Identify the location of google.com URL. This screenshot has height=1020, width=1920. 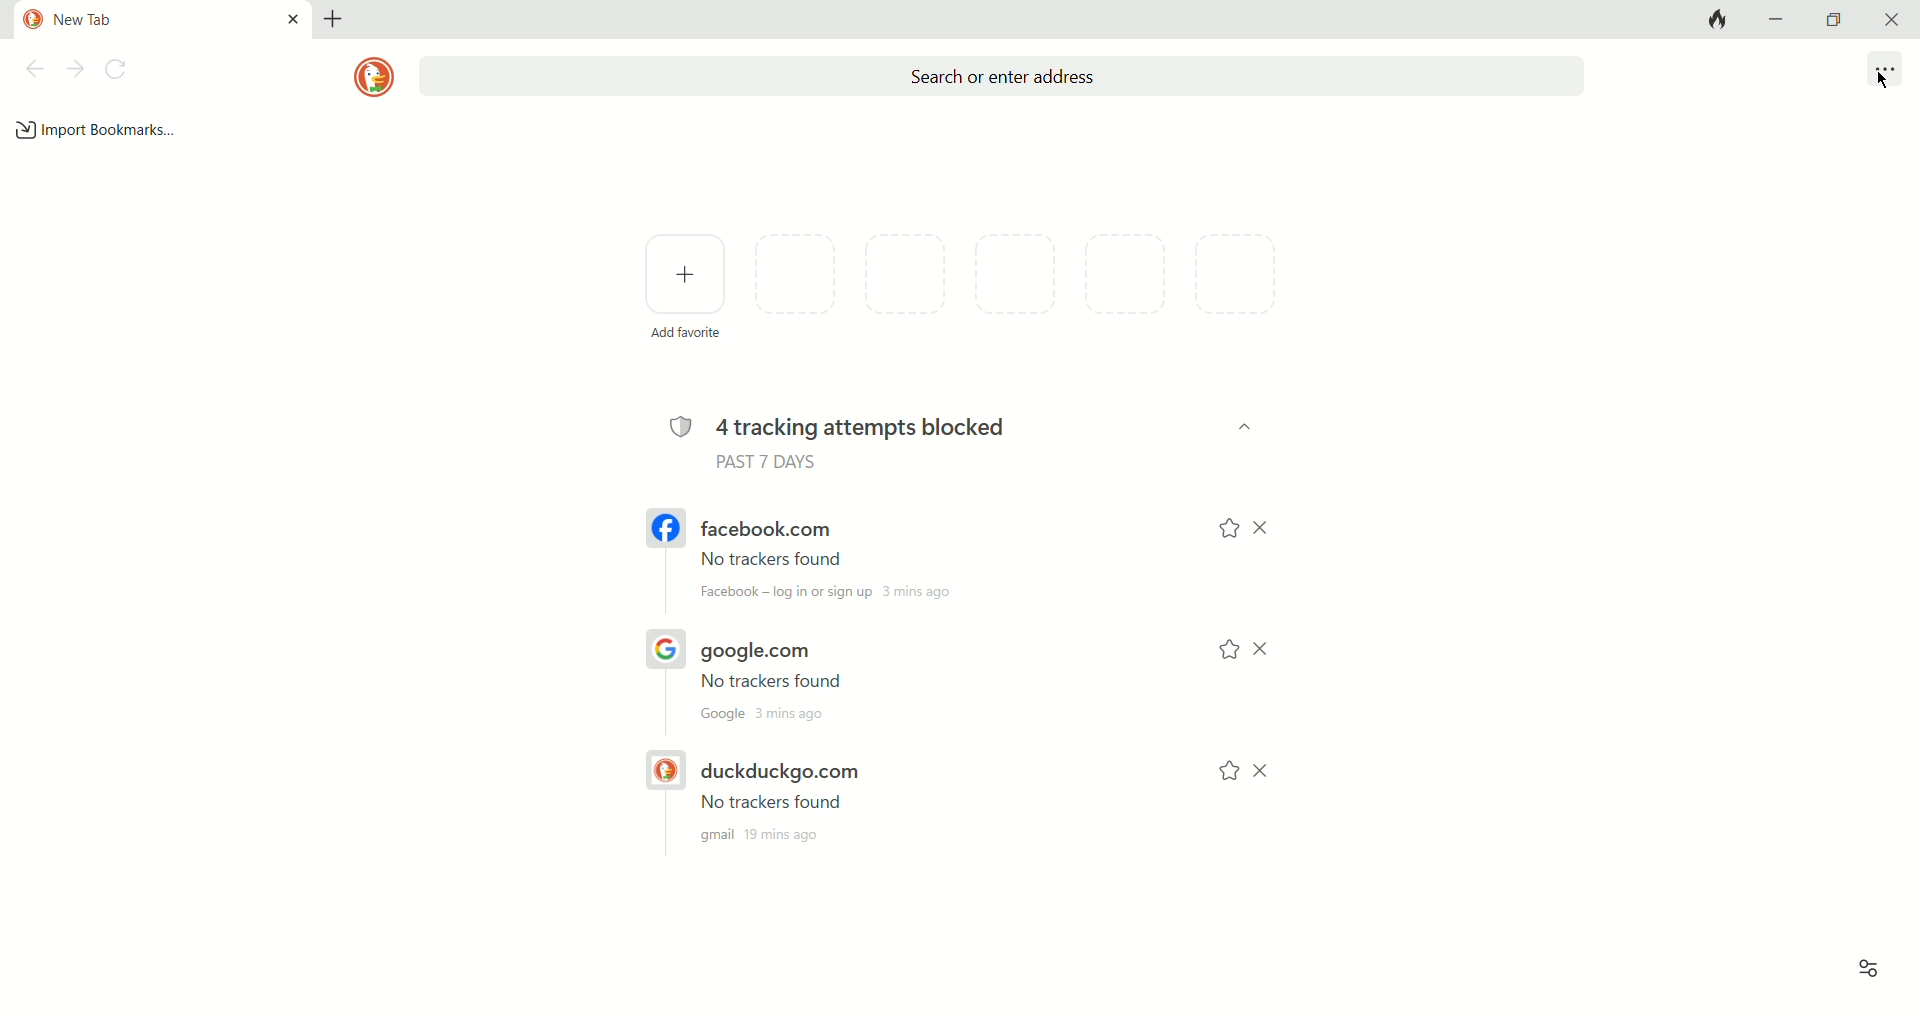
(766, 679).